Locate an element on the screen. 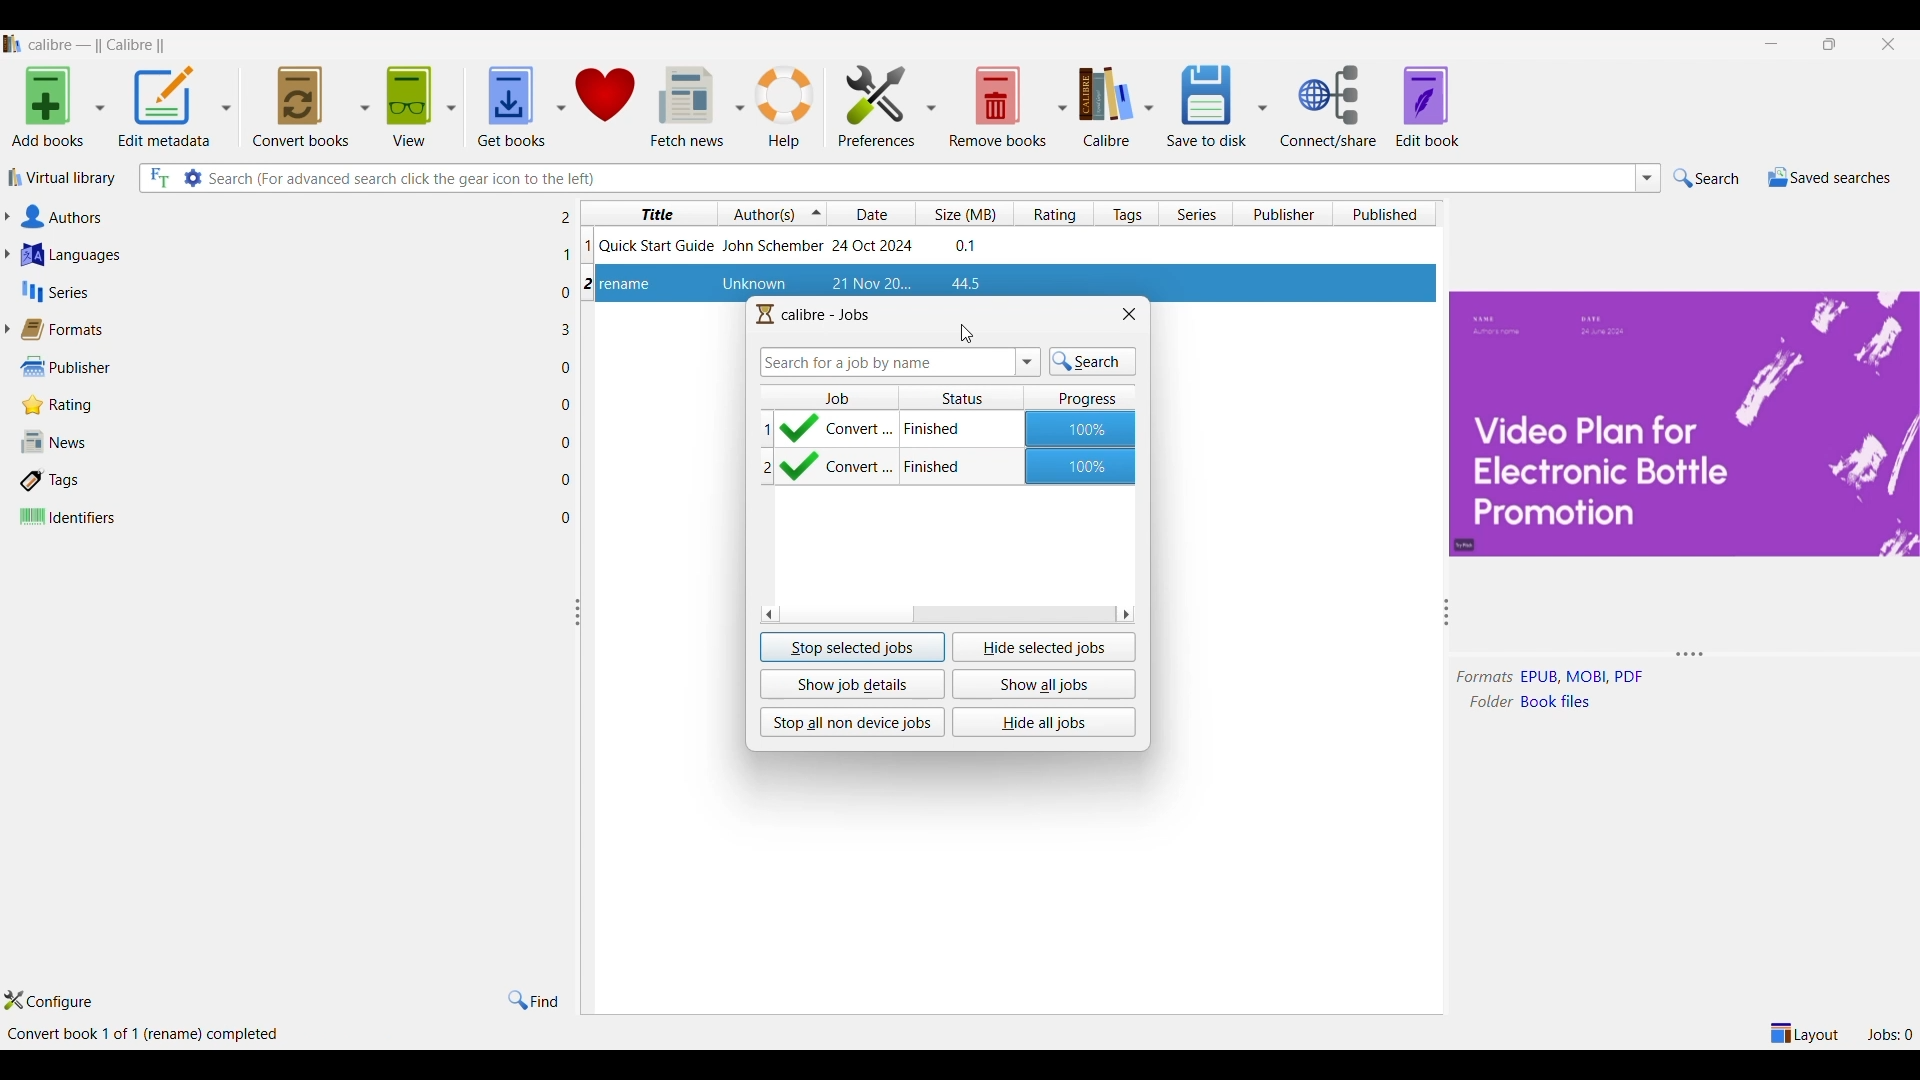 Image resolution: width=1920 pixels, height=1080 pixels. Details of software is located at coordinates (199, 1035).